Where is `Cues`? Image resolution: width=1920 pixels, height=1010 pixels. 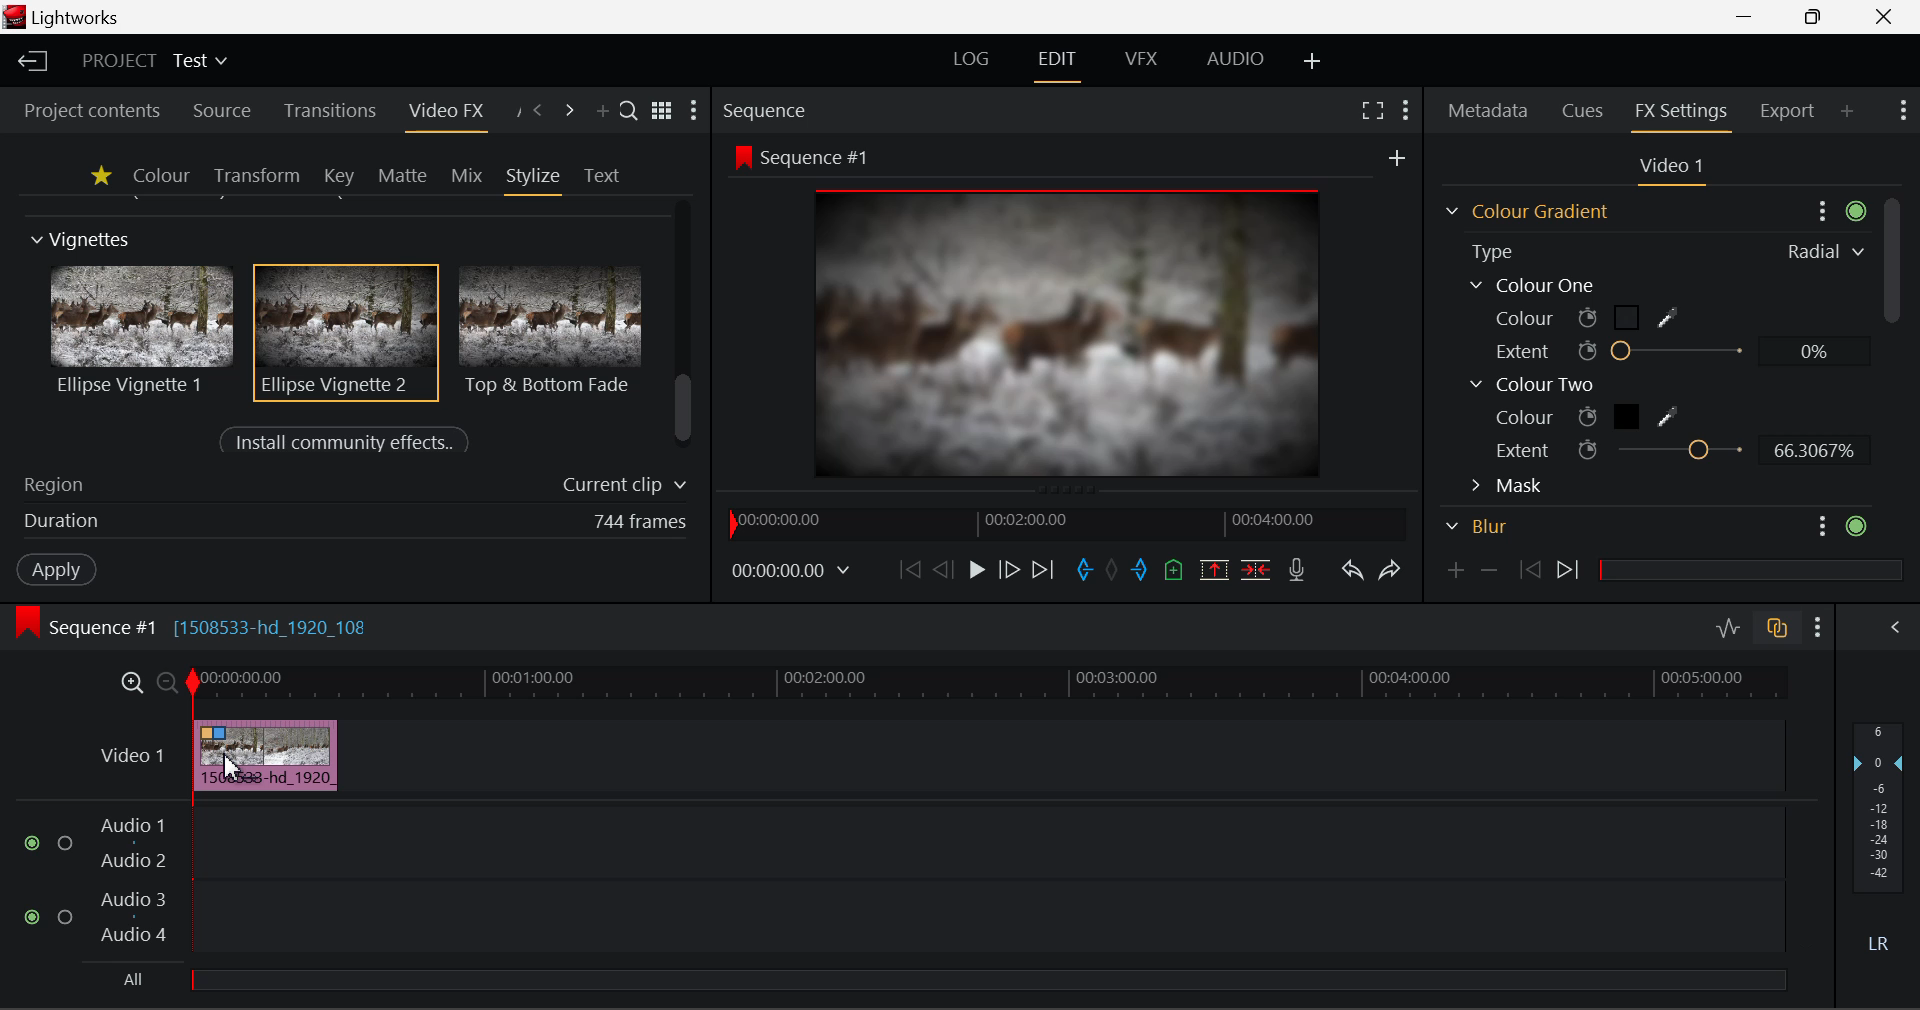 Cues is located at coordinates (1586, 112).